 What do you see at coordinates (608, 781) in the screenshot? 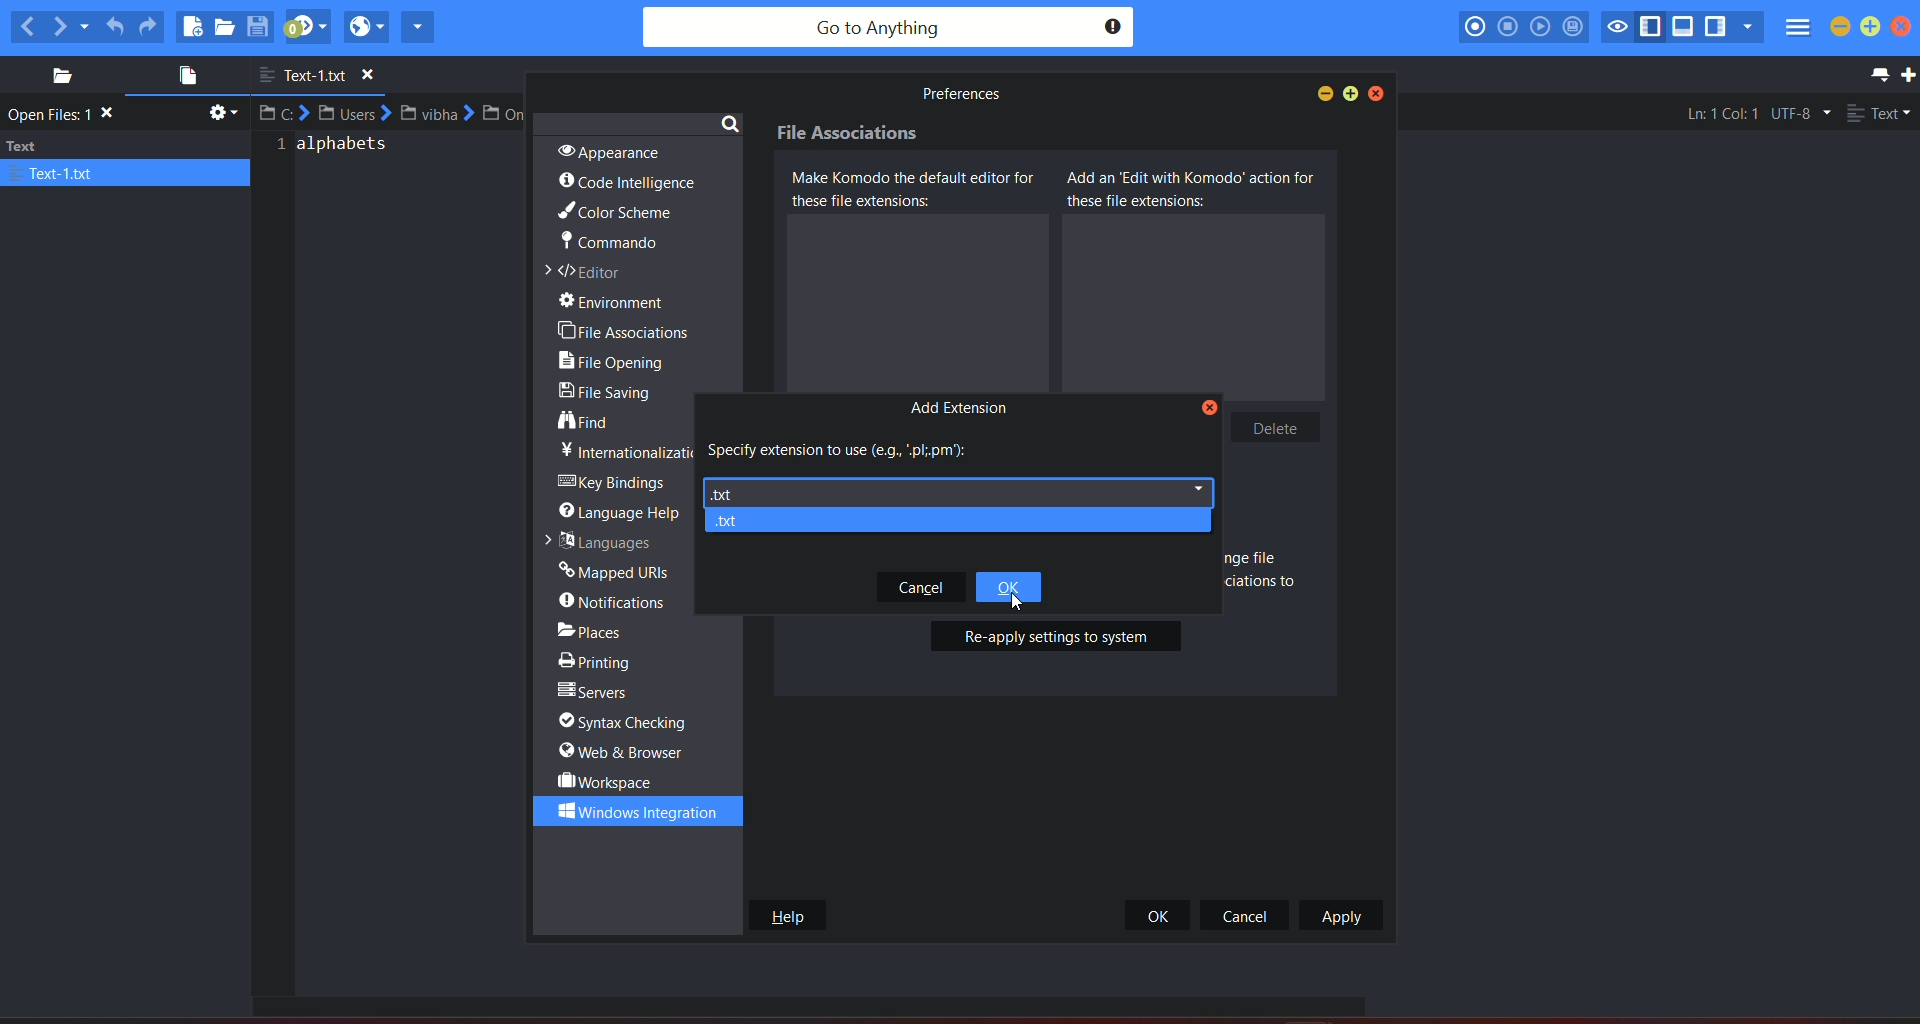
I see `workspace` at bounding box center [608, 781].